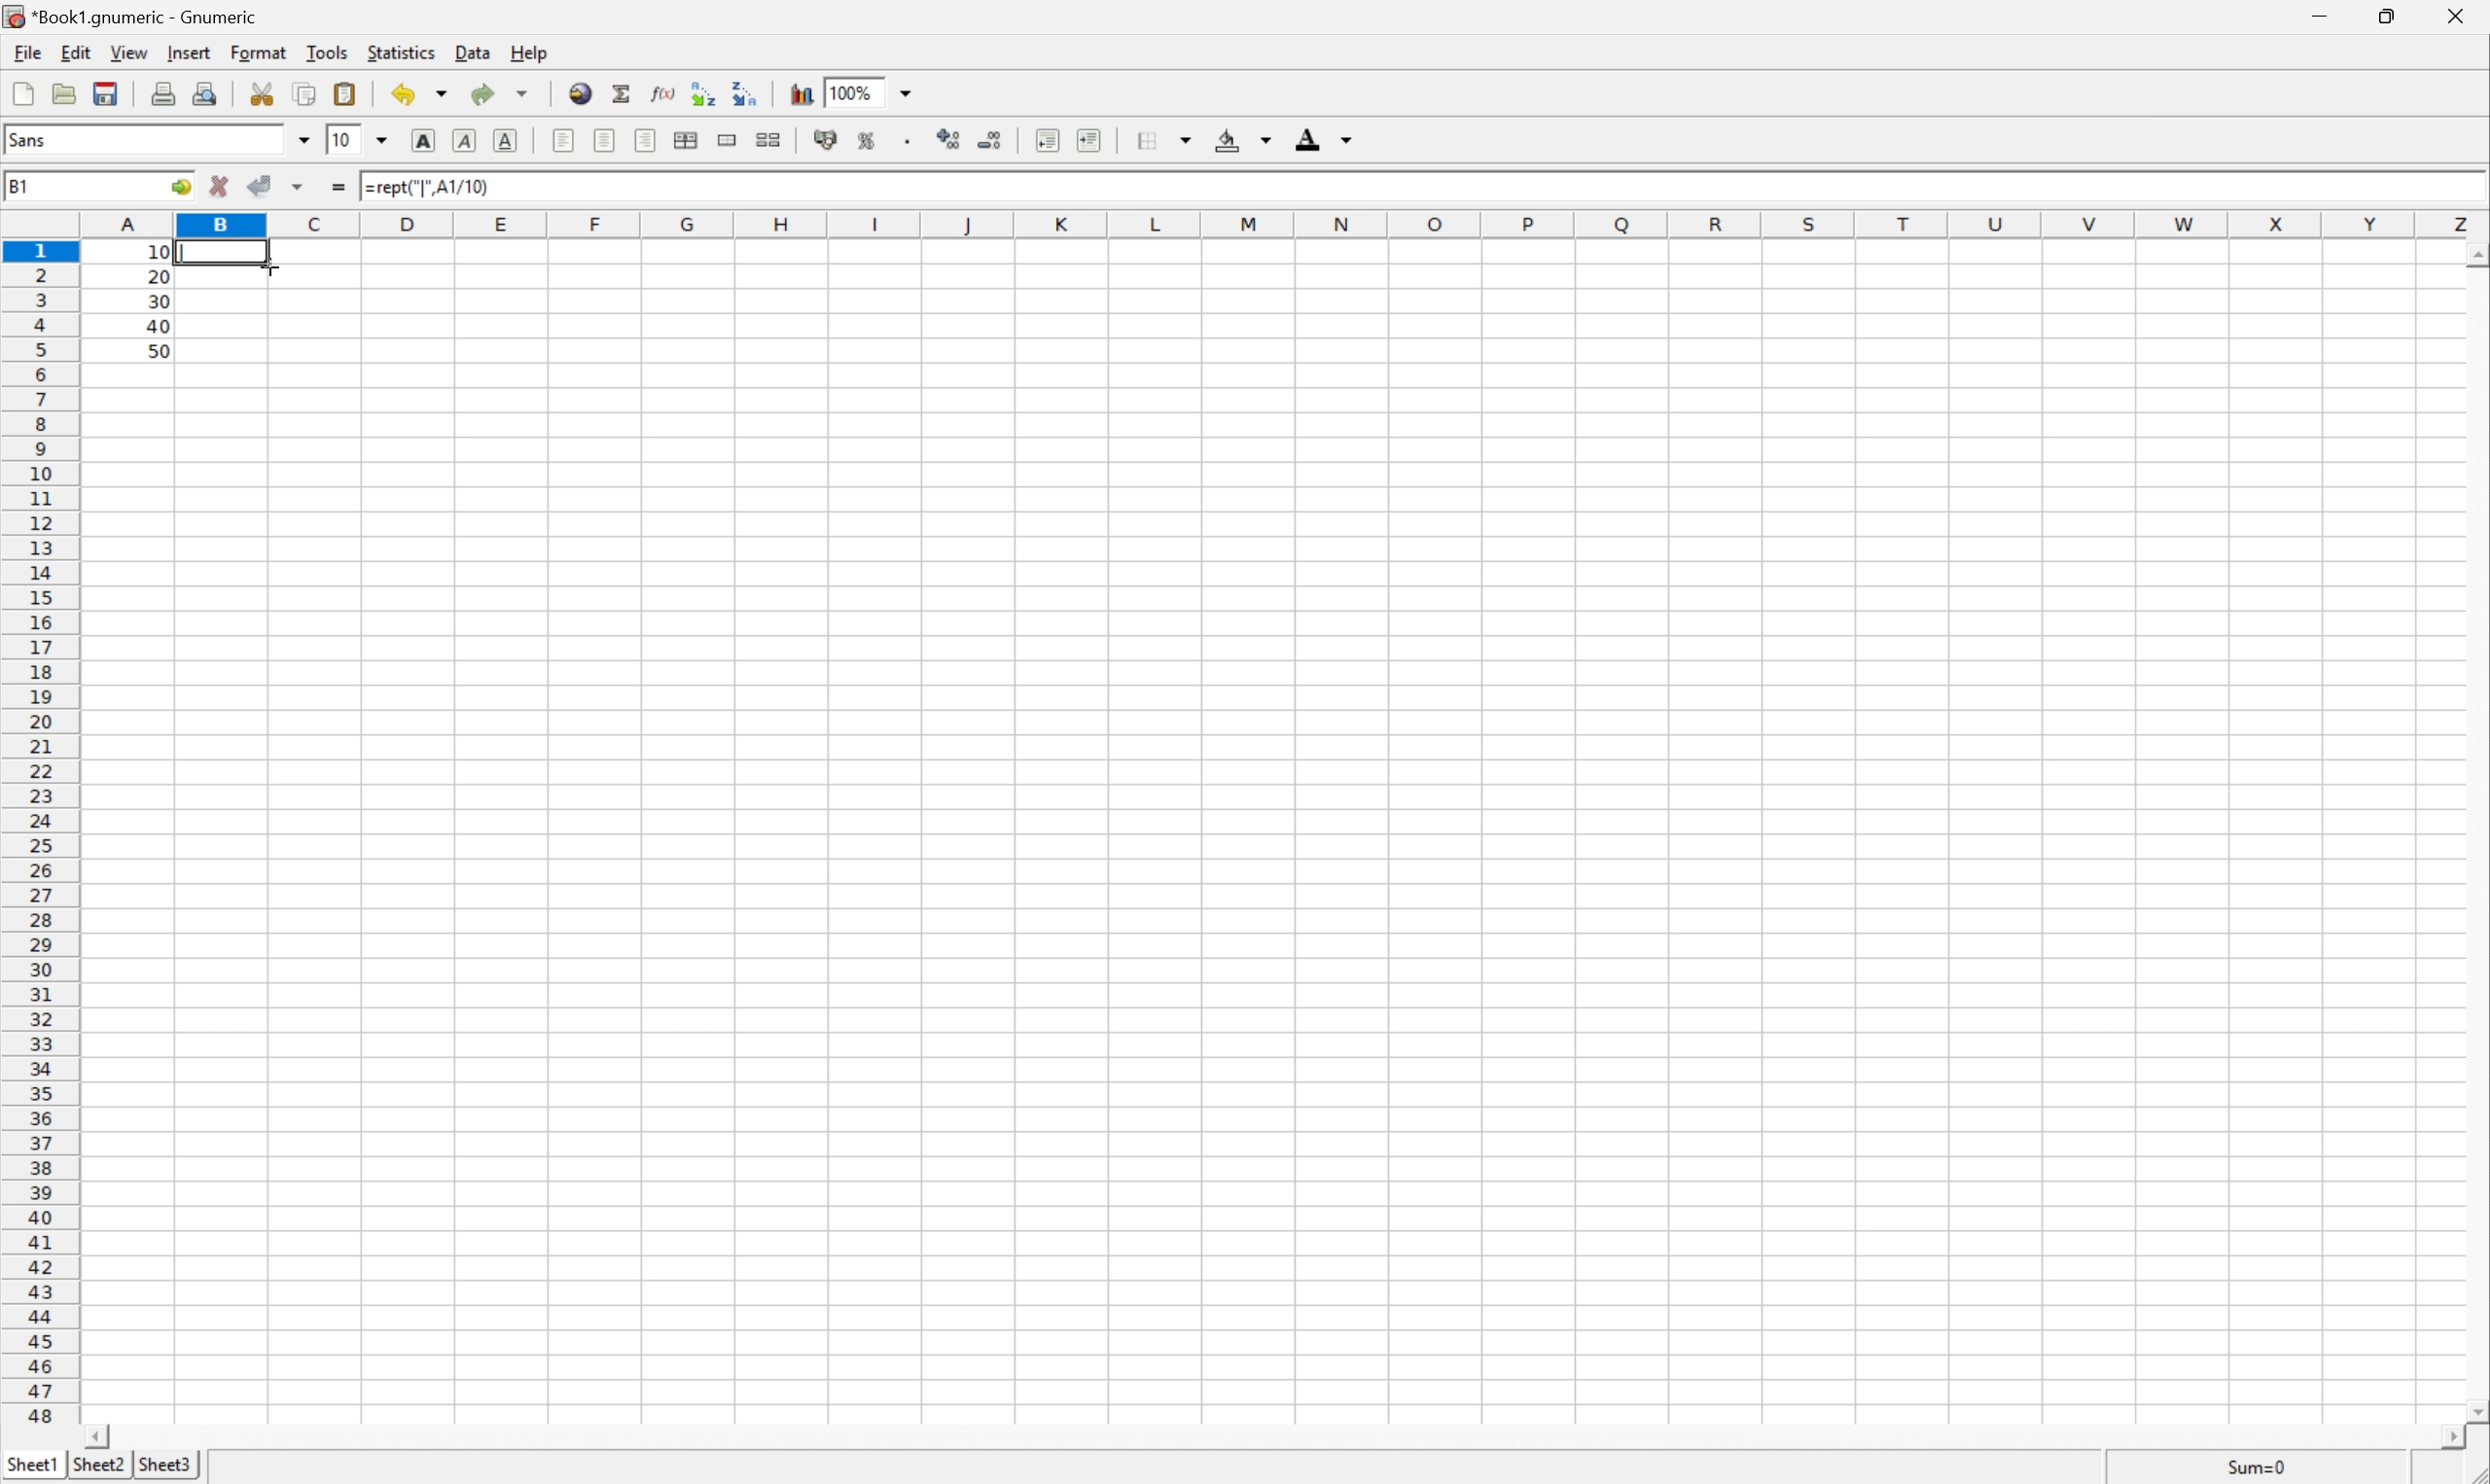  What do you see at coordinates (506, 140) in the screenshot?
I see `Underline` at bounding box center [506, 140].